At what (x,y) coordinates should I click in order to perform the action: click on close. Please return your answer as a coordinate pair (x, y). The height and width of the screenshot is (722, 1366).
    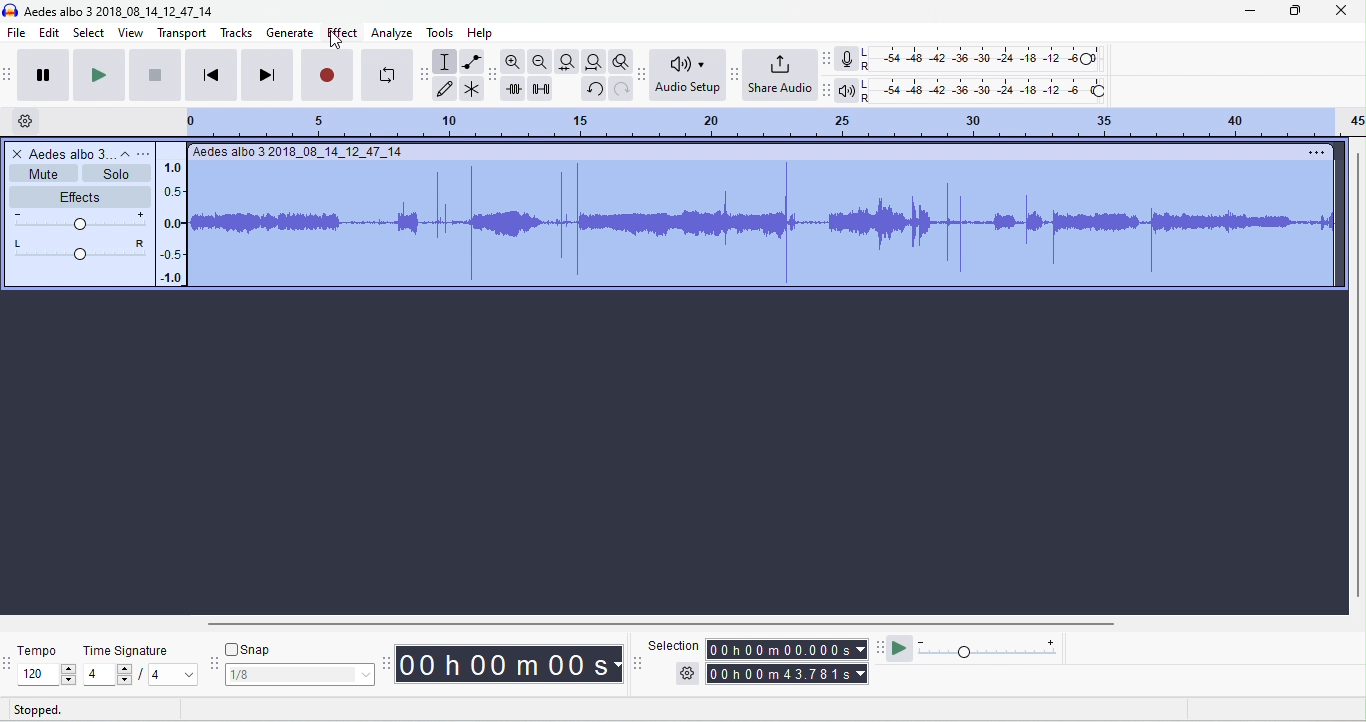
    Looking at the image, I should click on (1342, 9).